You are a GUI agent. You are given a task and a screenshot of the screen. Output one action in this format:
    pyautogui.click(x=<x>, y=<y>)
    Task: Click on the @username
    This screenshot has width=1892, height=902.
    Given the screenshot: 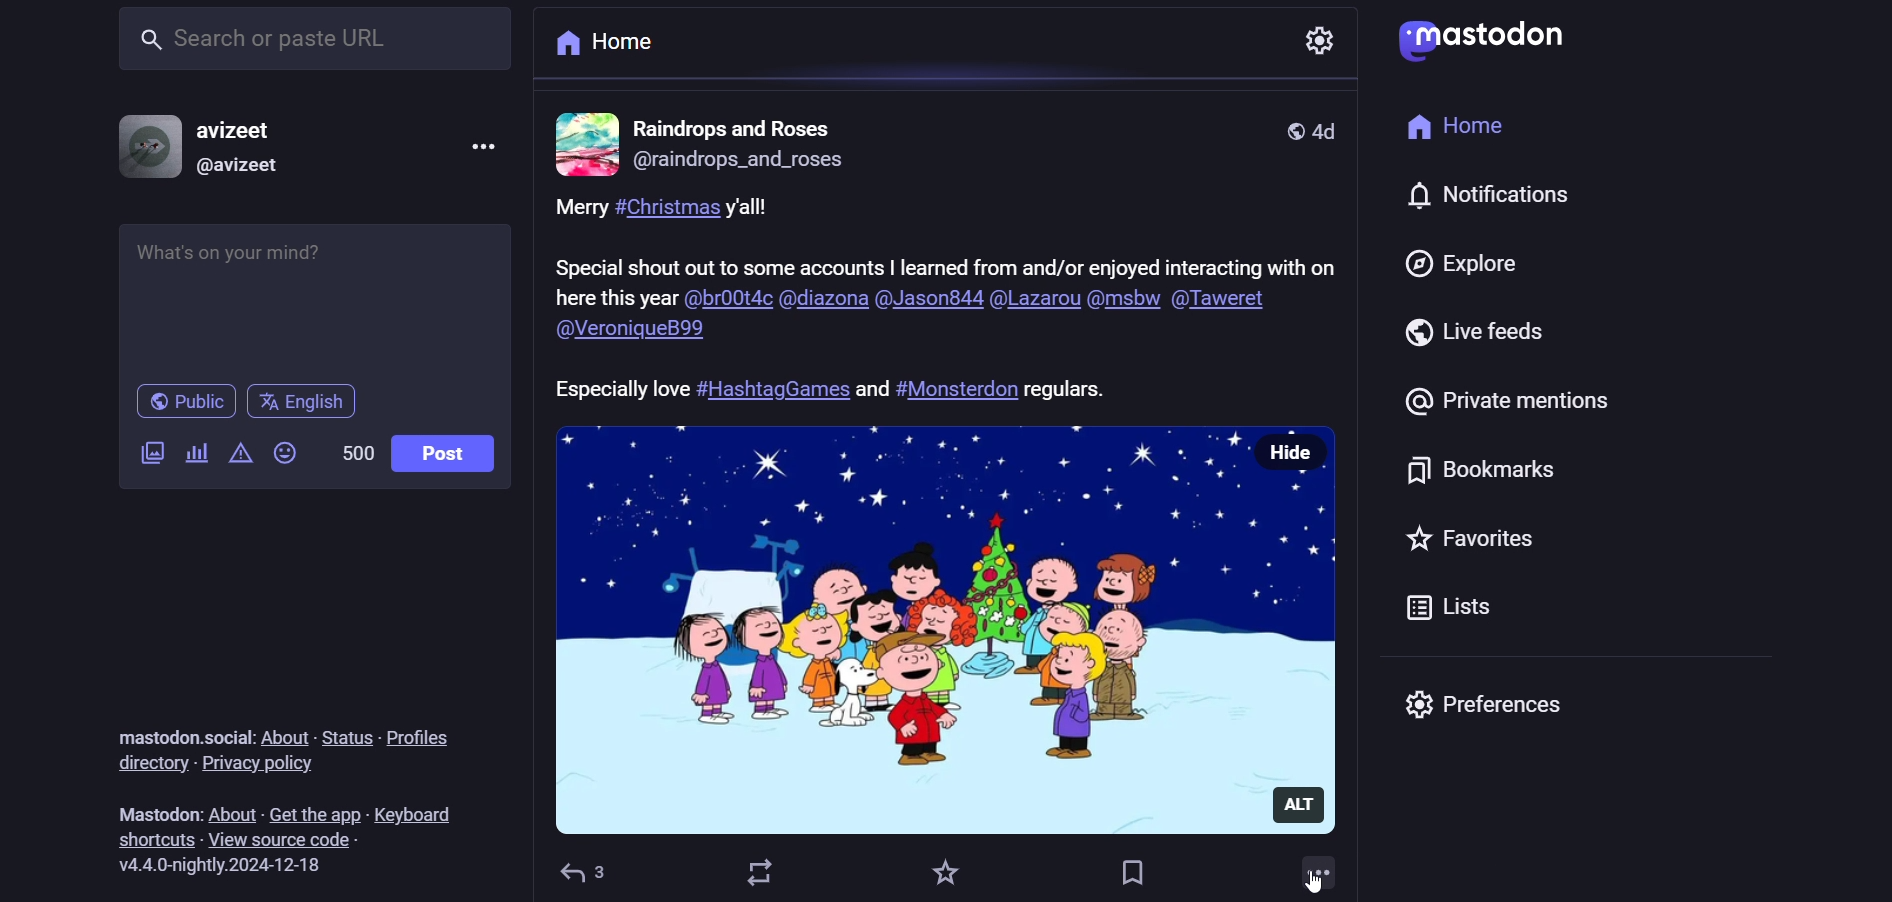 What is the action you would take?
    pyautogui.click(x=735, y=167)
    